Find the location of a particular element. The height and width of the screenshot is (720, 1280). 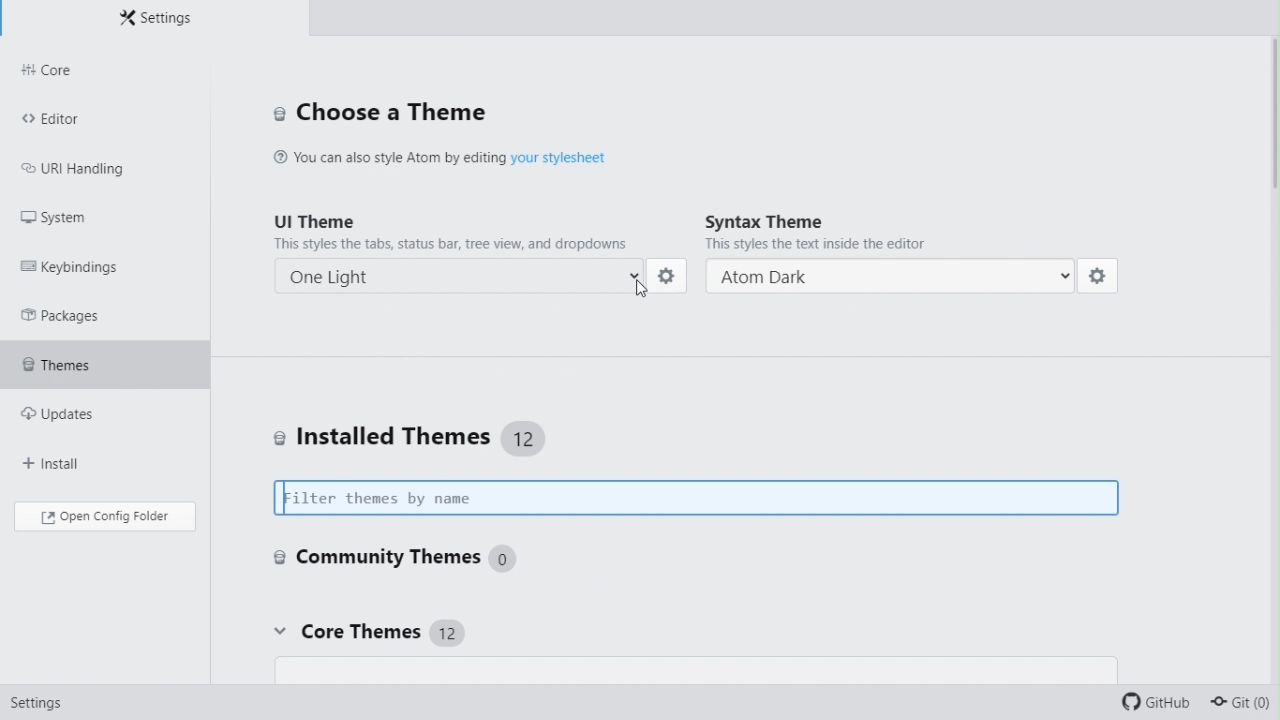

one light is located at coordinates (453, 279).